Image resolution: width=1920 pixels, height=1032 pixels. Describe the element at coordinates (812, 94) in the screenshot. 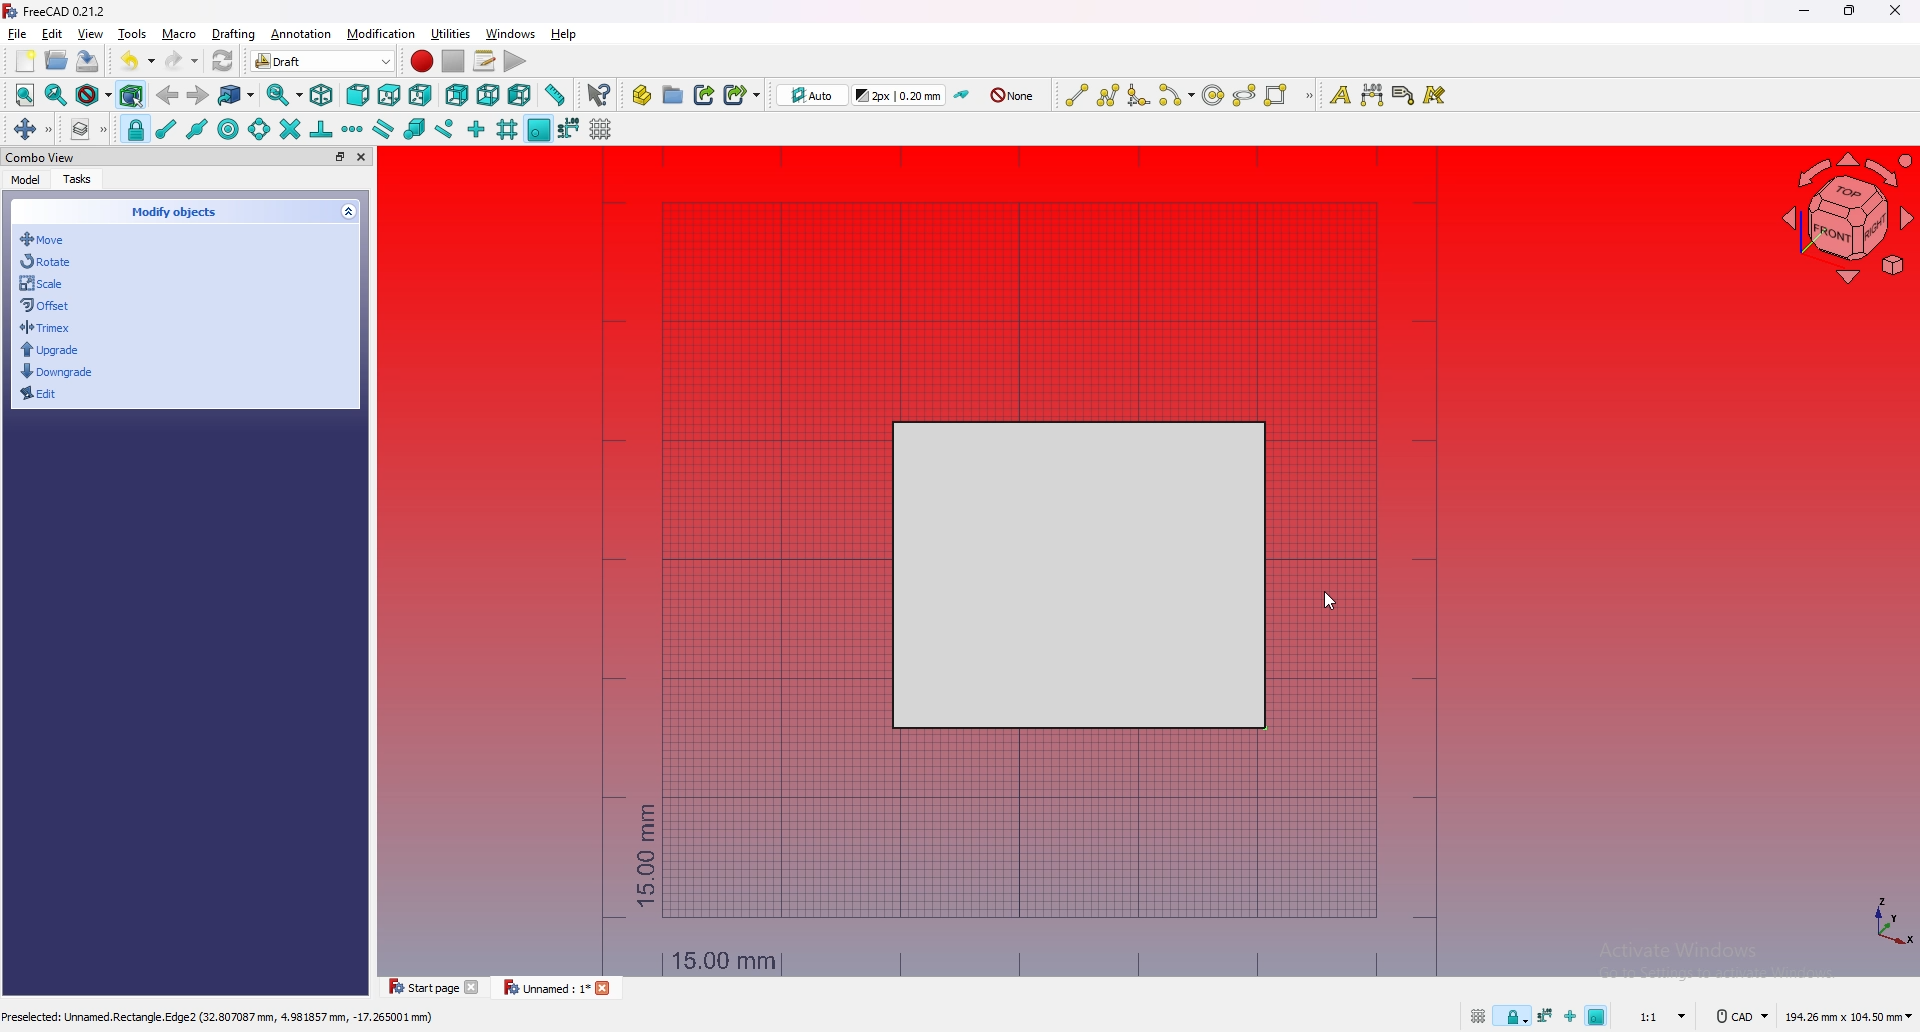

I see `change working plane` at that location.